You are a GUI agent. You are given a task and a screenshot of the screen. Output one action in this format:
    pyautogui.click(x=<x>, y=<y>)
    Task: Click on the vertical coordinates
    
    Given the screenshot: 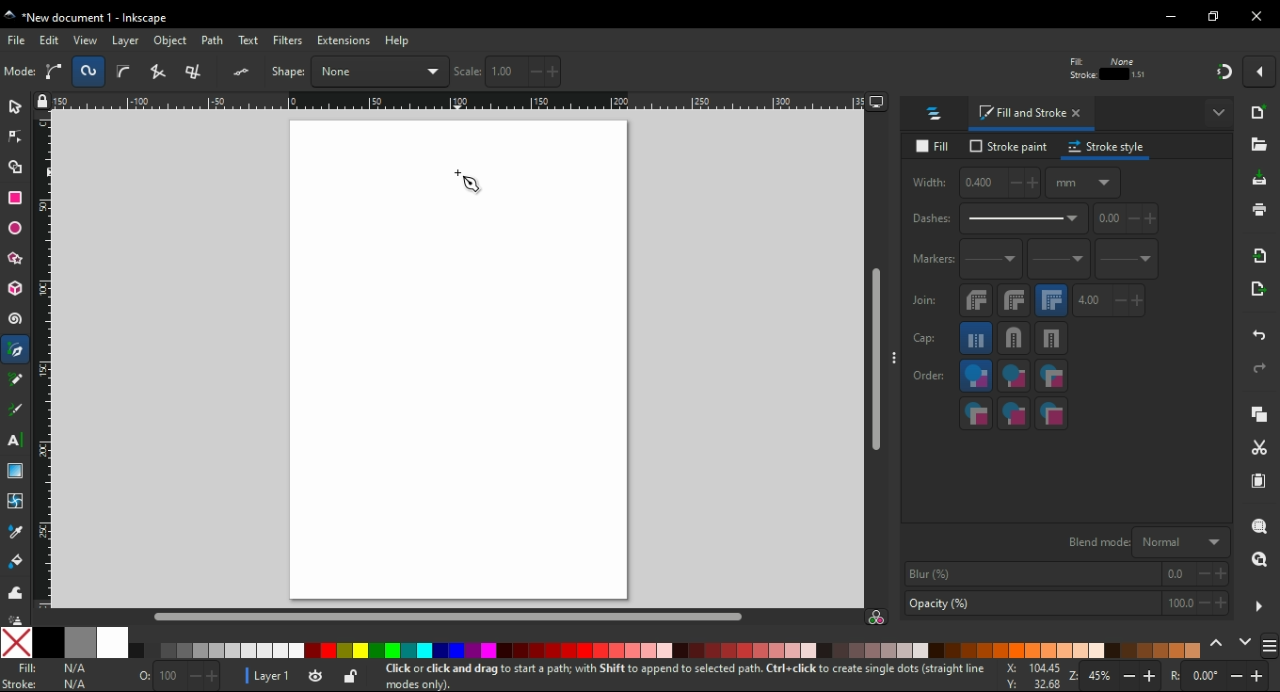 What is the action you would take?
    pyautogui.click(x=643, y=71)
    